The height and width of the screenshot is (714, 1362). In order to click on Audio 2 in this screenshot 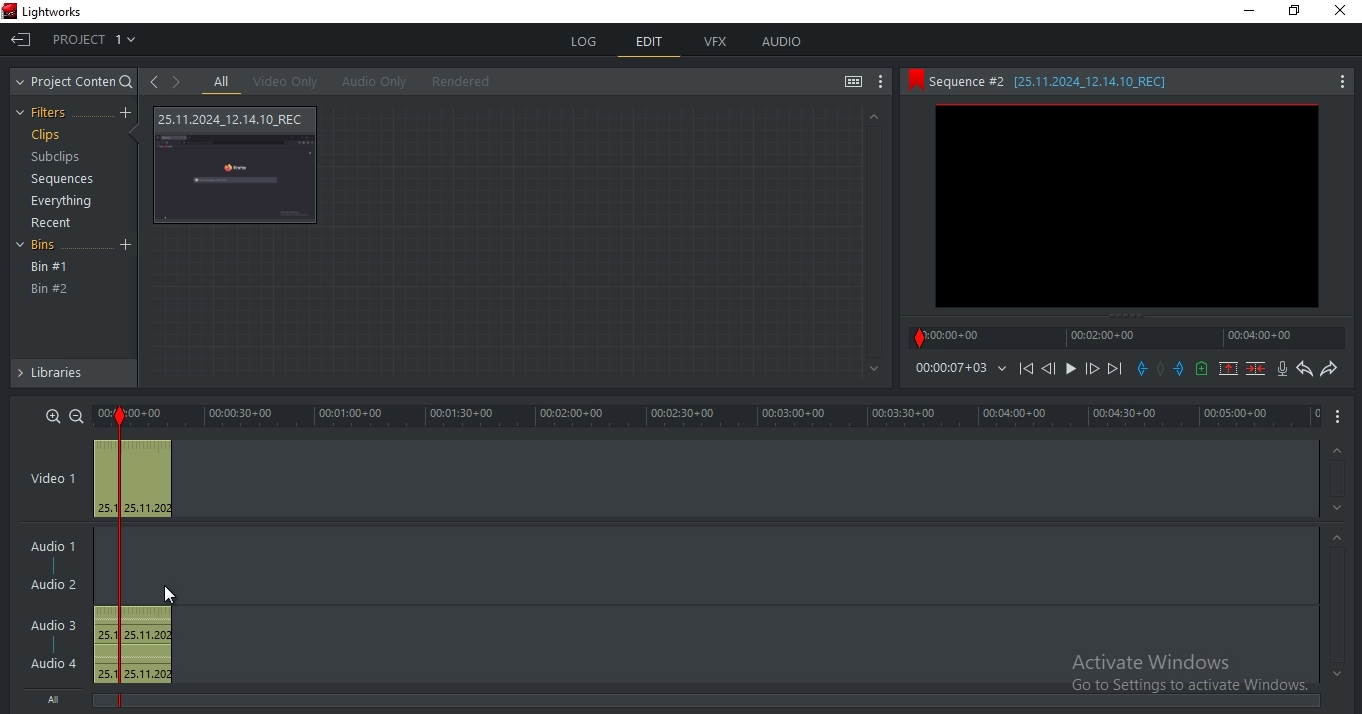, I will do `click(61, 585)`.